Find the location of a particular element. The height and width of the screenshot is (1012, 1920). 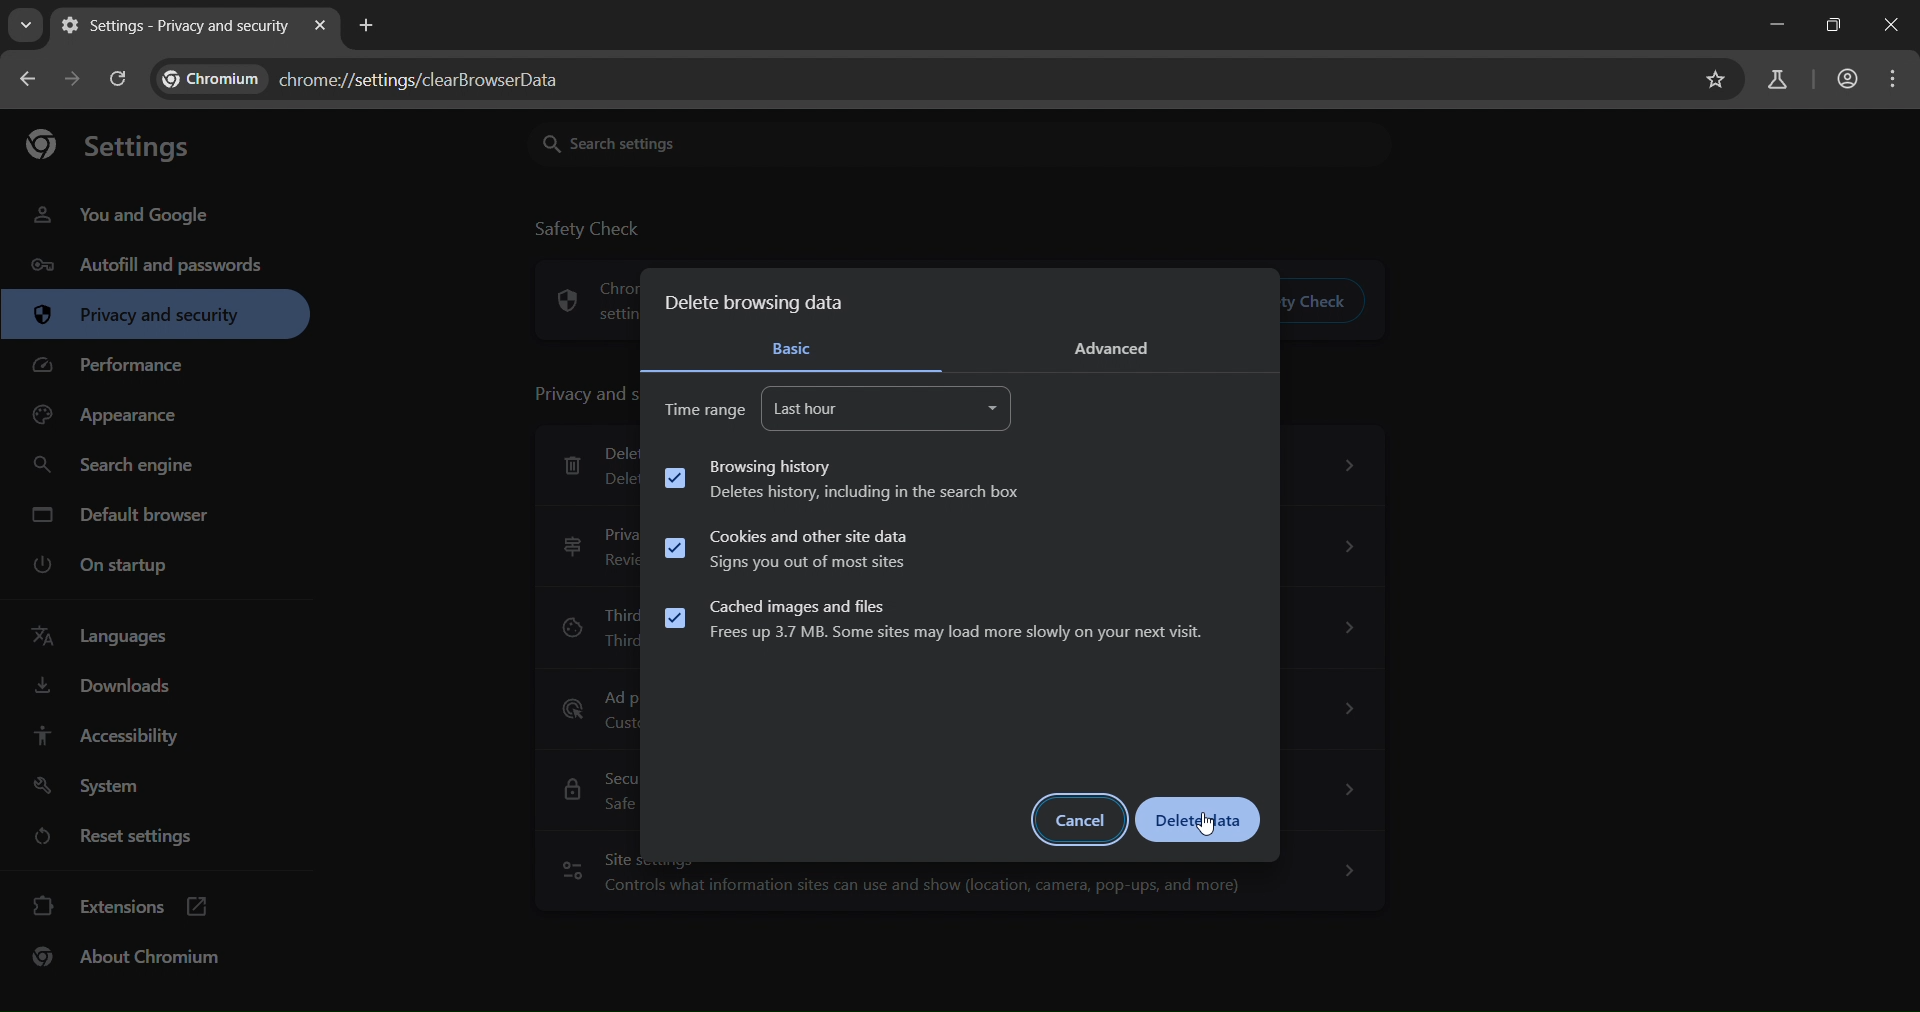

search settings is located at coordinates (958, 143).